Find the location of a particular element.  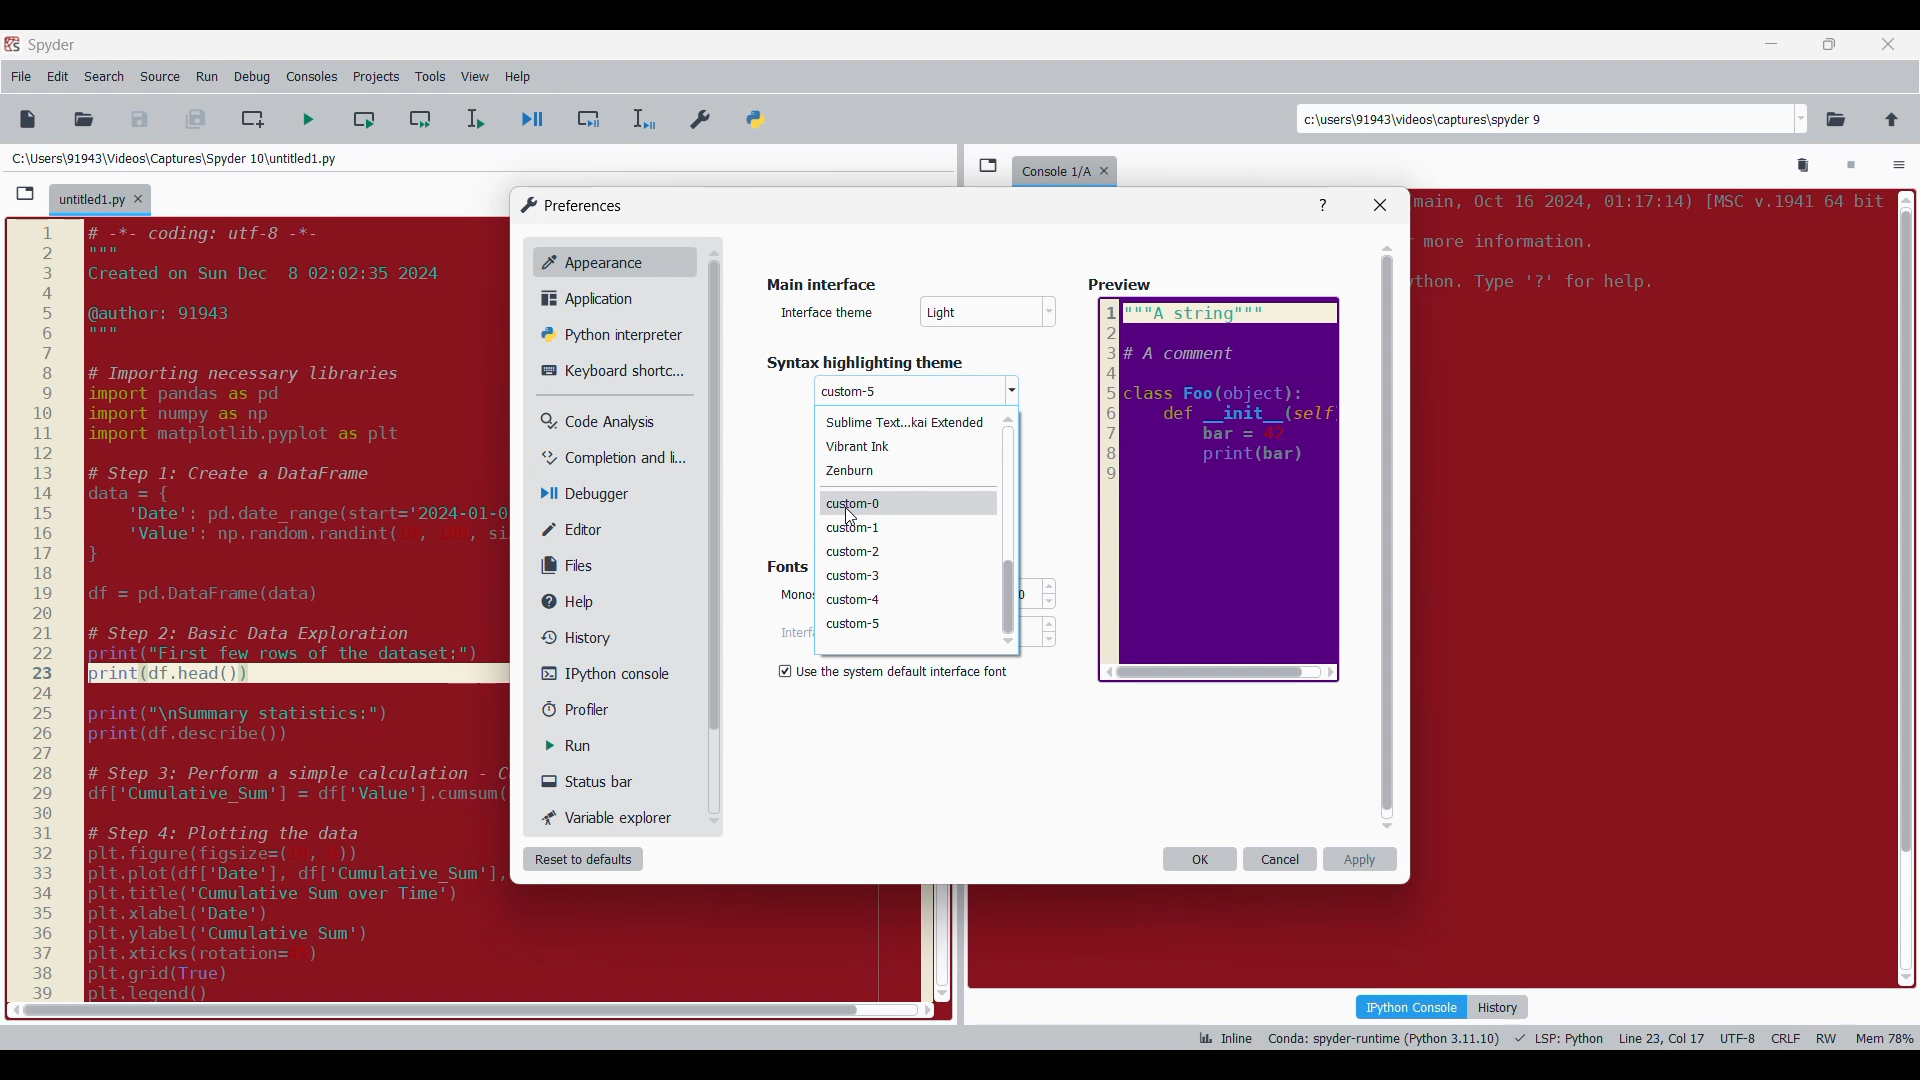

History is located at coordinates (572, 637).